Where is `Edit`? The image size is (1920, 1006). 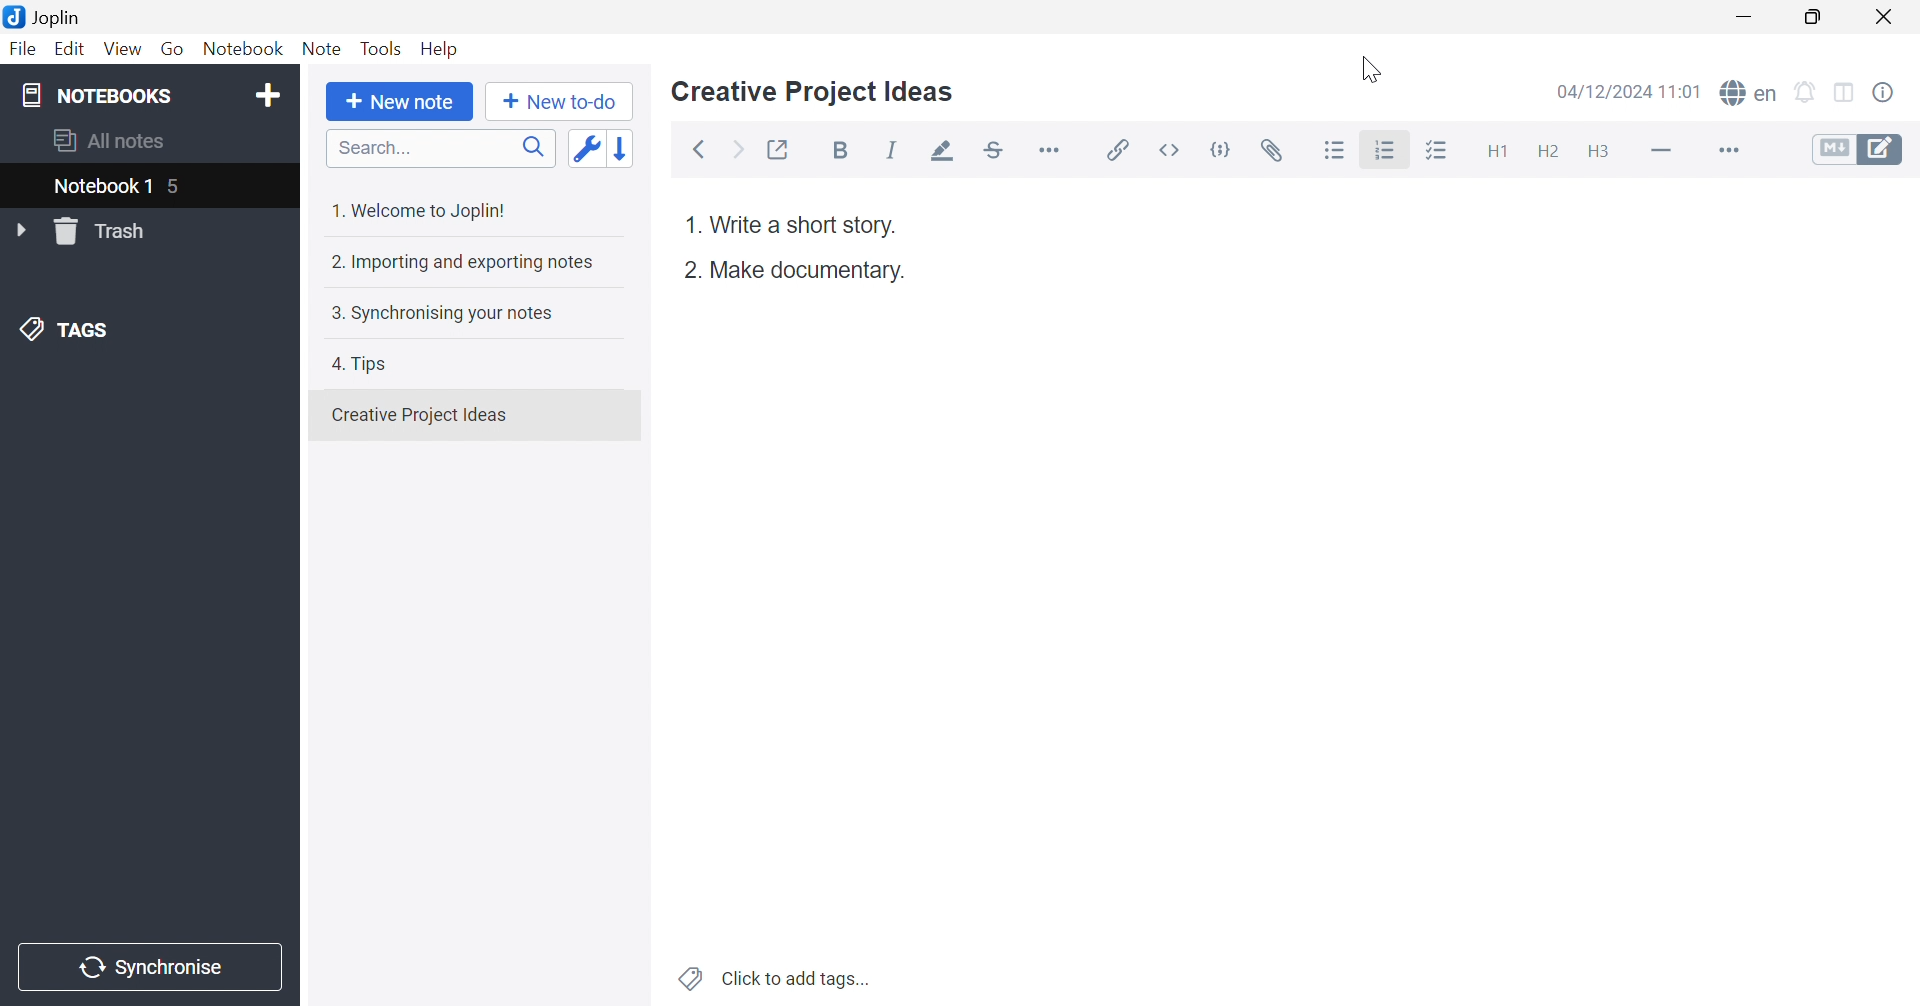 Edit is located at coordinates (71, 52).